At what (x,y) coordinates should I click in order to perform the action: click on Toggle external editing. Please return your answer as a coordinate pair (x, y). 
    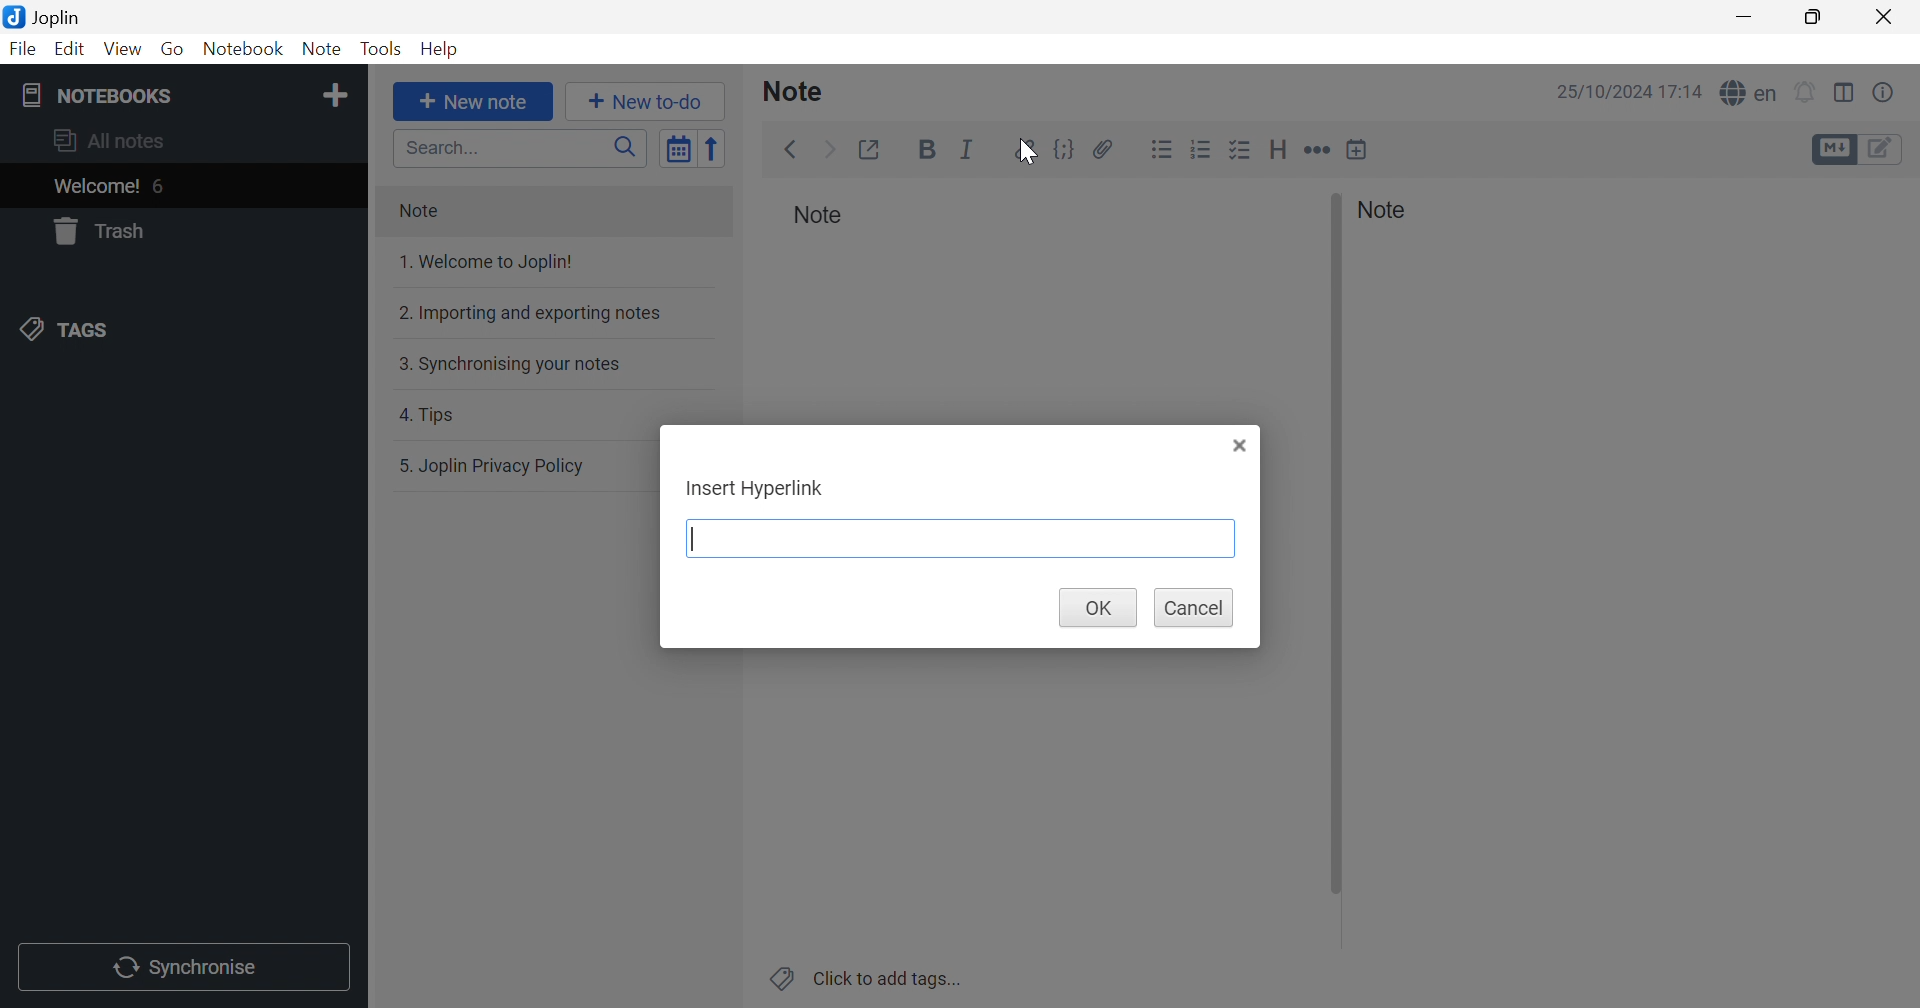
    Looking at the image, I should click on (874, 149).